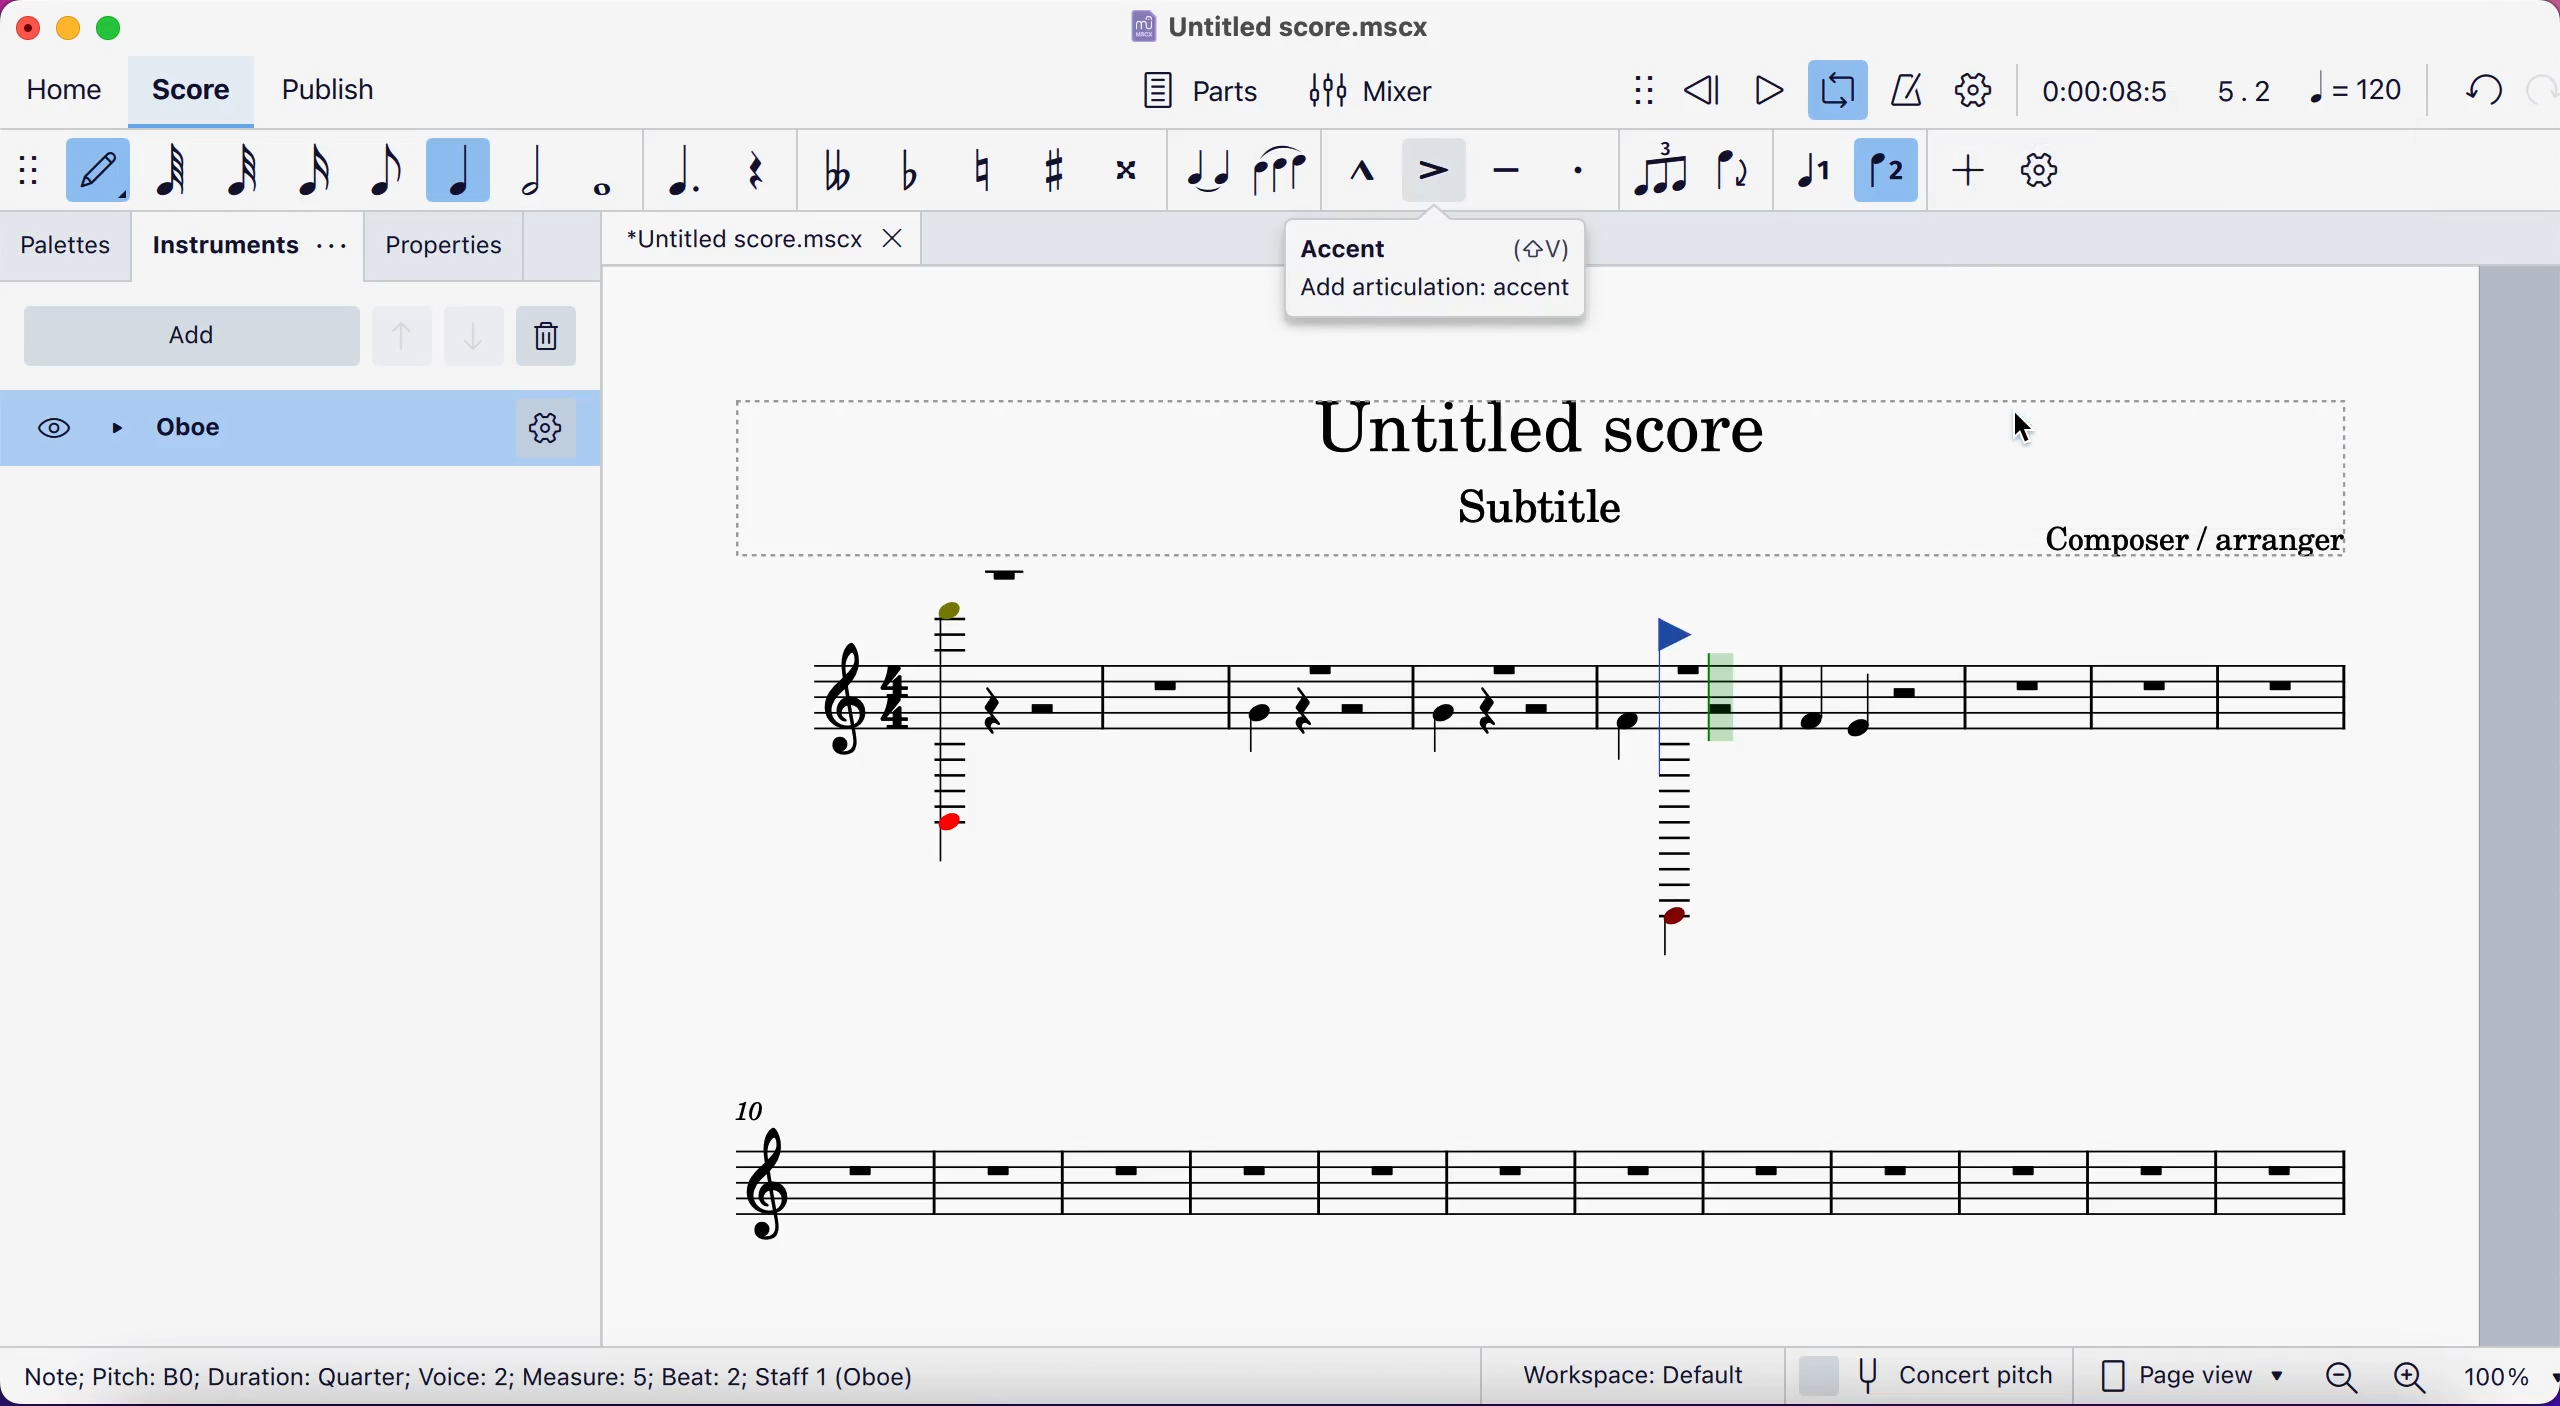 The height and width of the screenshot is (1406, 2560). I want to click on 32nd note, so click(242, 173).